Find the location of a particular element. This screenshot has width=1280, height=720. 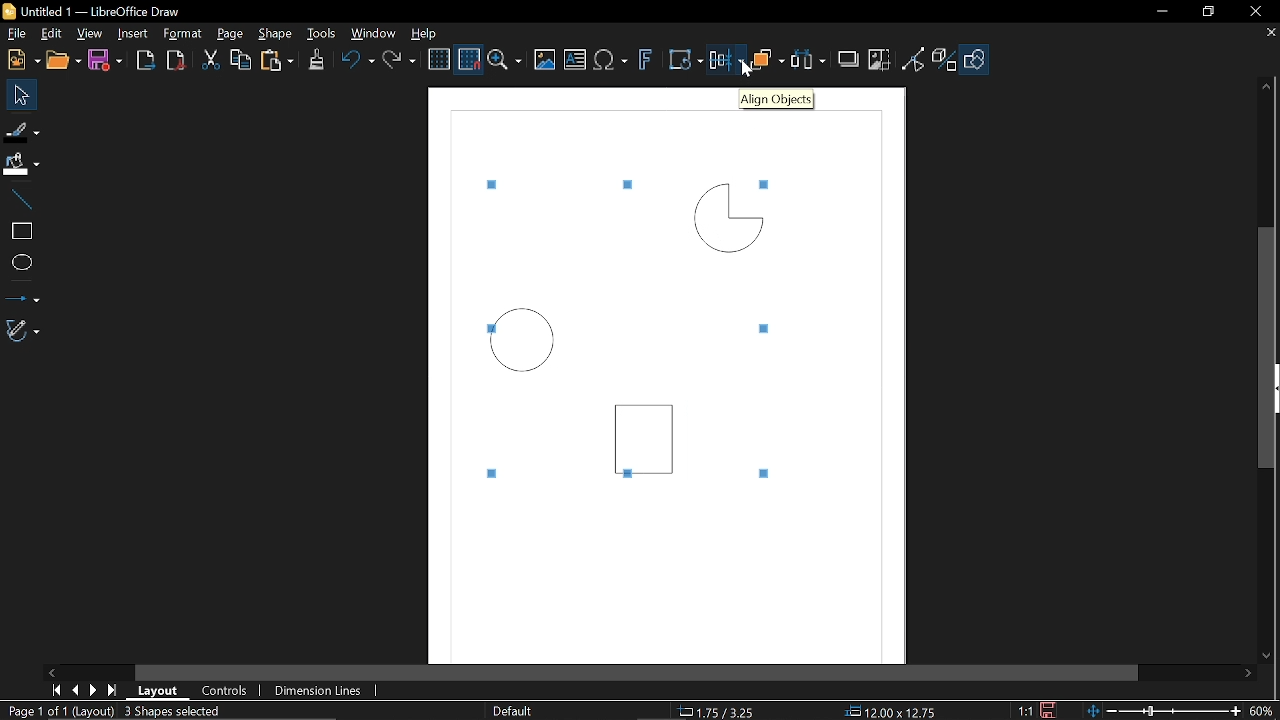

Shapes is located at coordinates (978, 60).